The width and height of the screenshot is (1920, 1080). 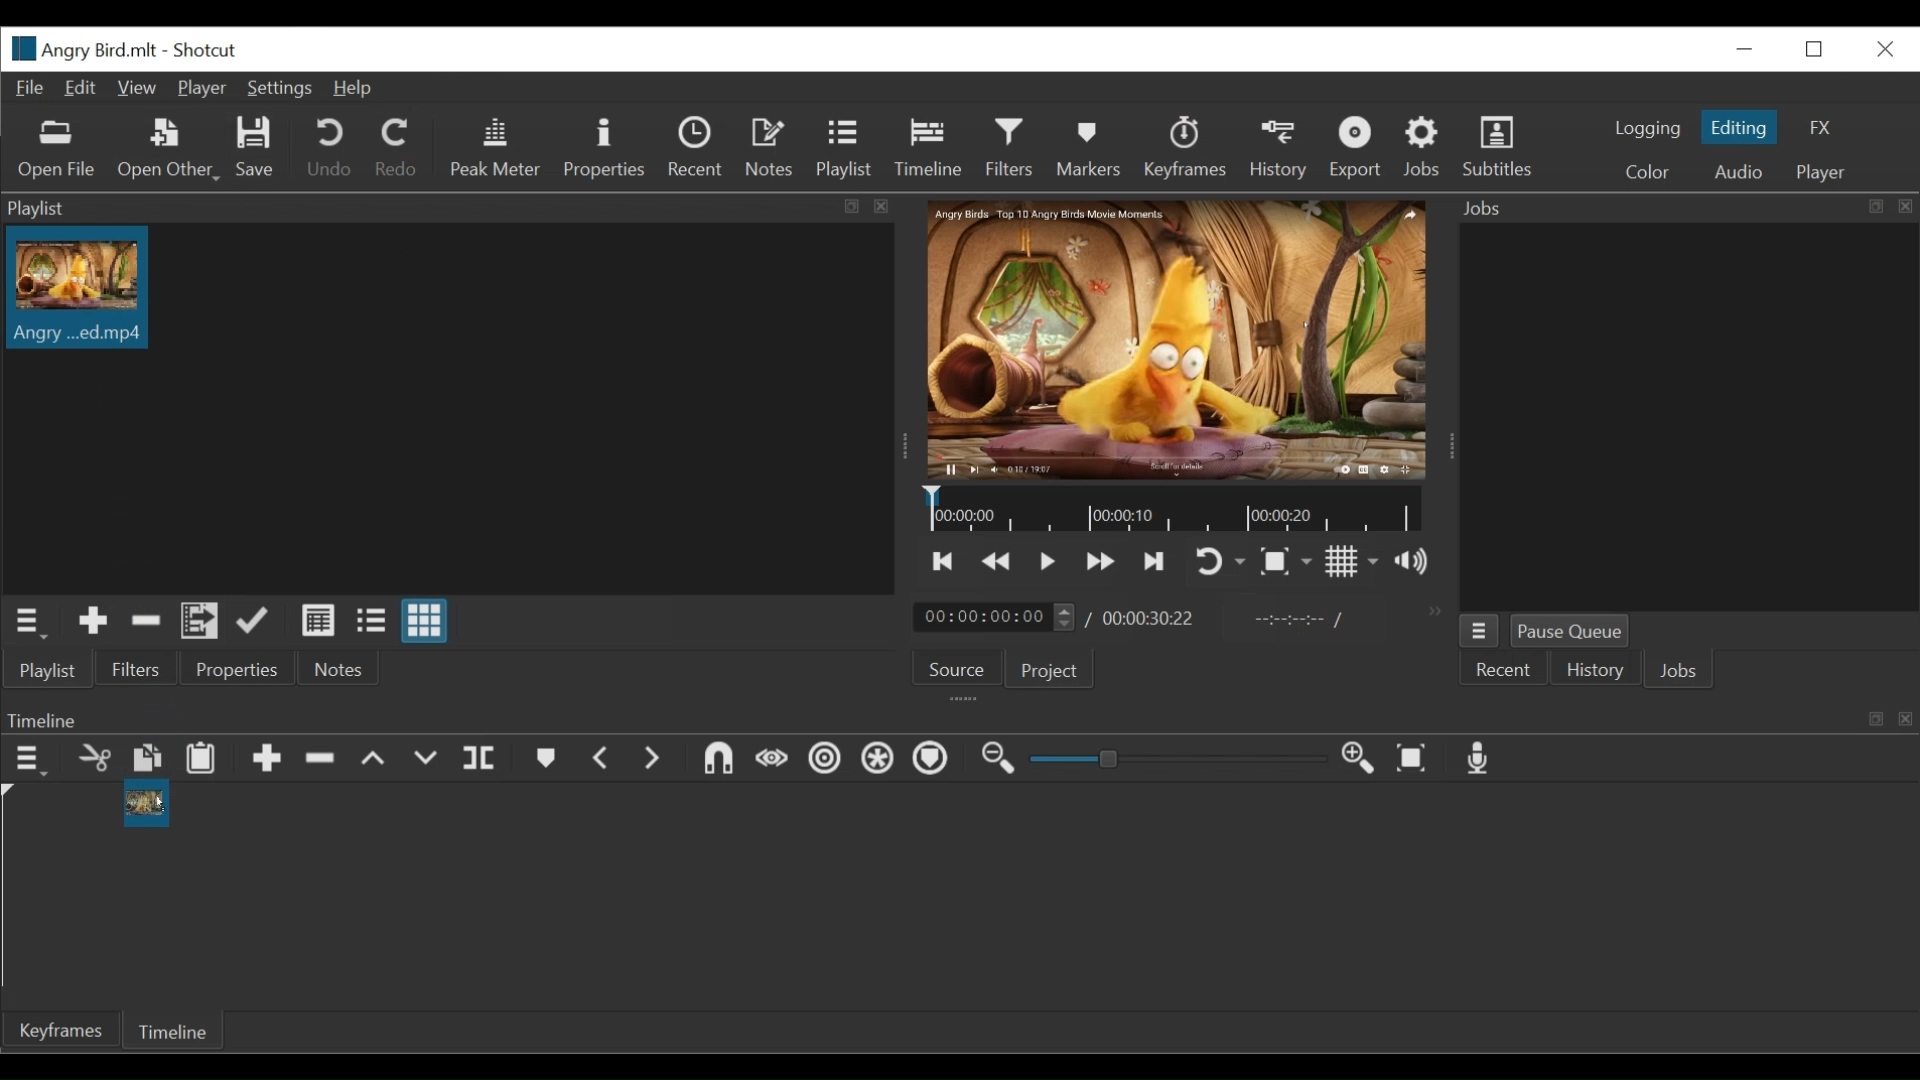 What do you see at coordinates (877, 758) in the screenshot?
I see `Ripple all tracks` at bounding box center [877, 758].